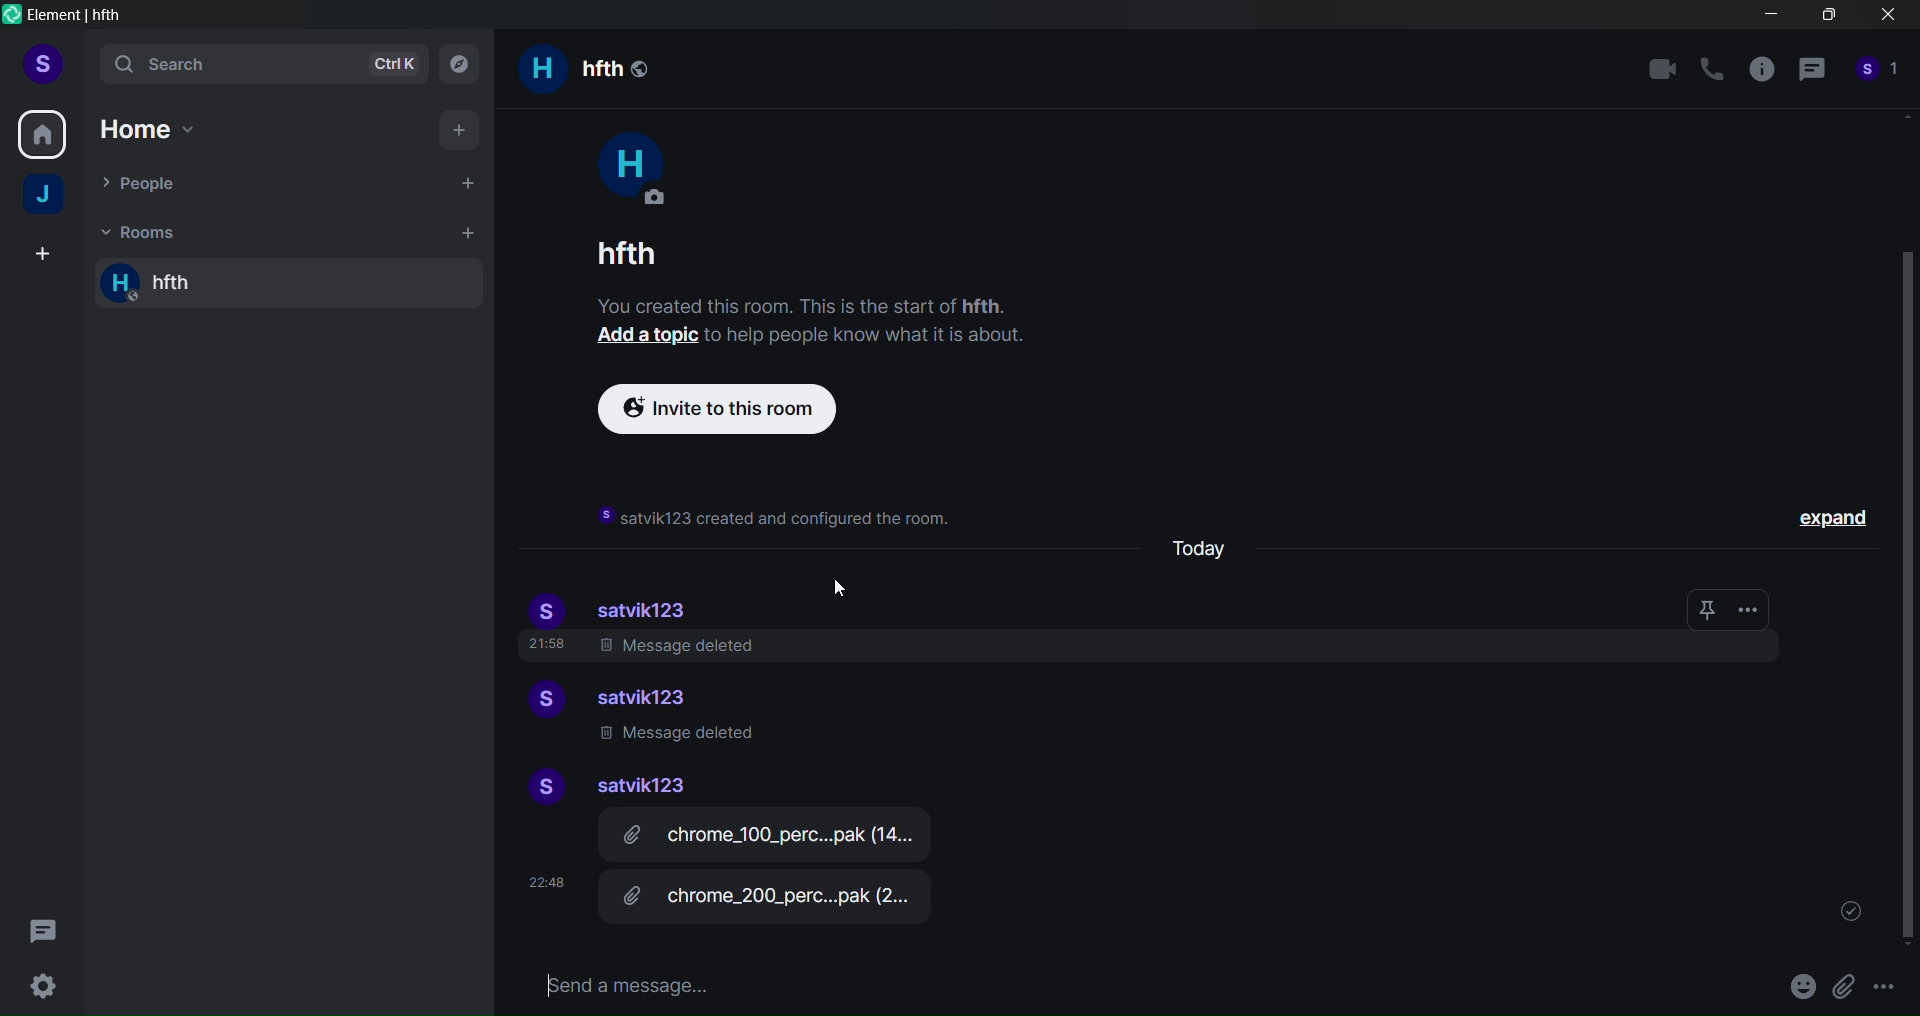 This screenshot has width=1920, height=1016. I want to click on home options, so click(162, 130).